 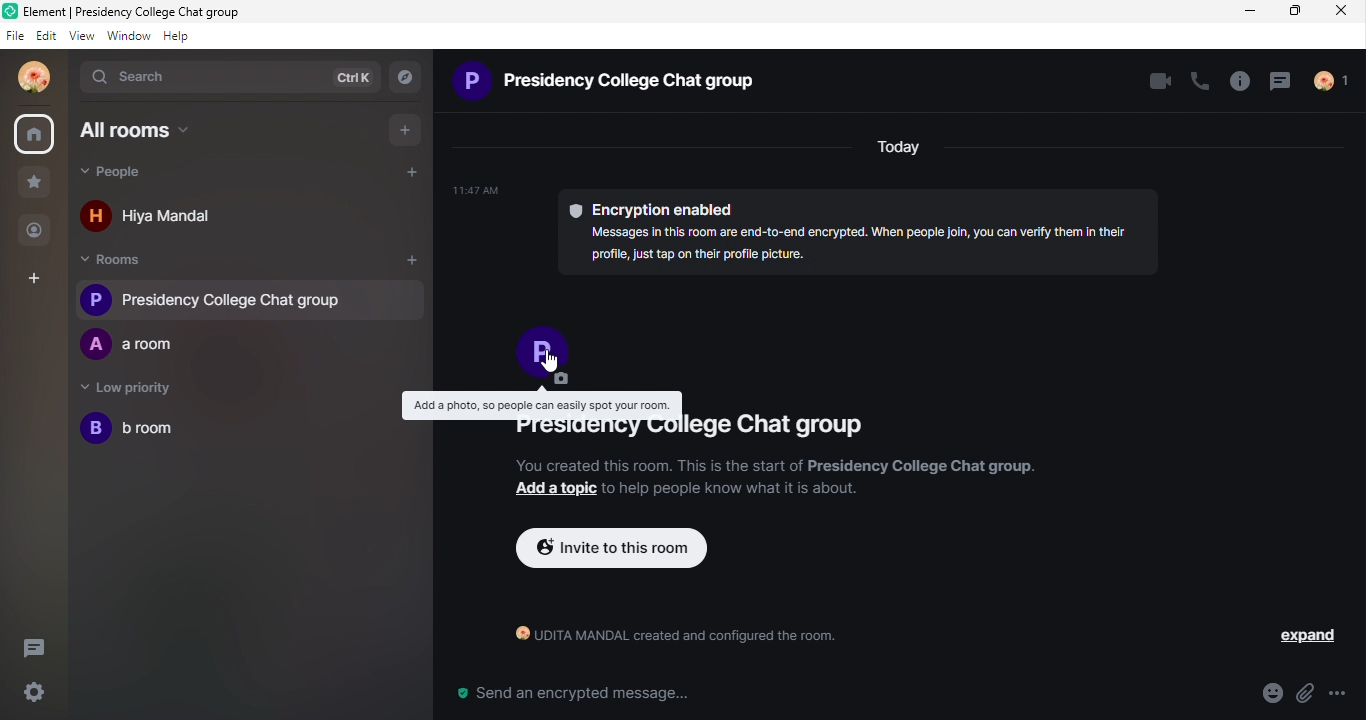 I want to click on udita mandal created and configured the room, so click(x=666, y=639).